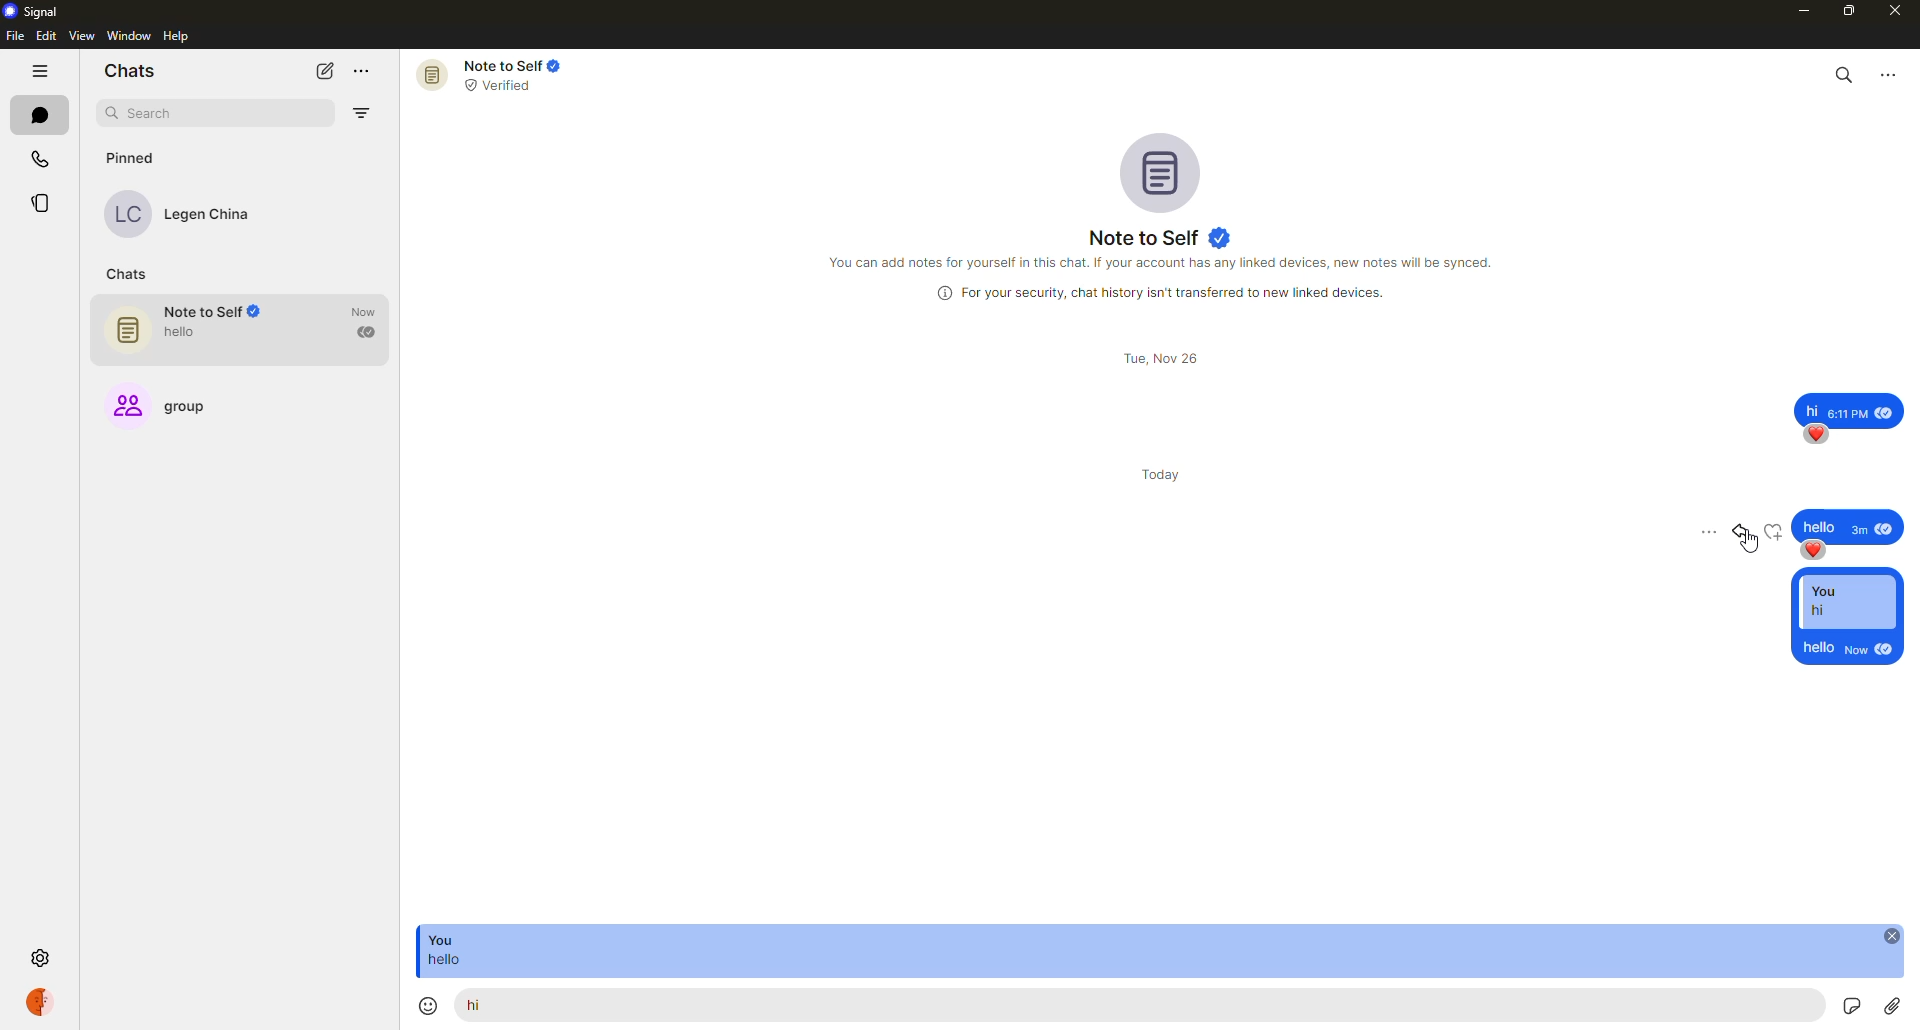 This screenshot has width=1920, height=1030. What do you see at coordinates (1819, 435) in the screenshot?
I see `reaction` at bounding box center [1819, 435].